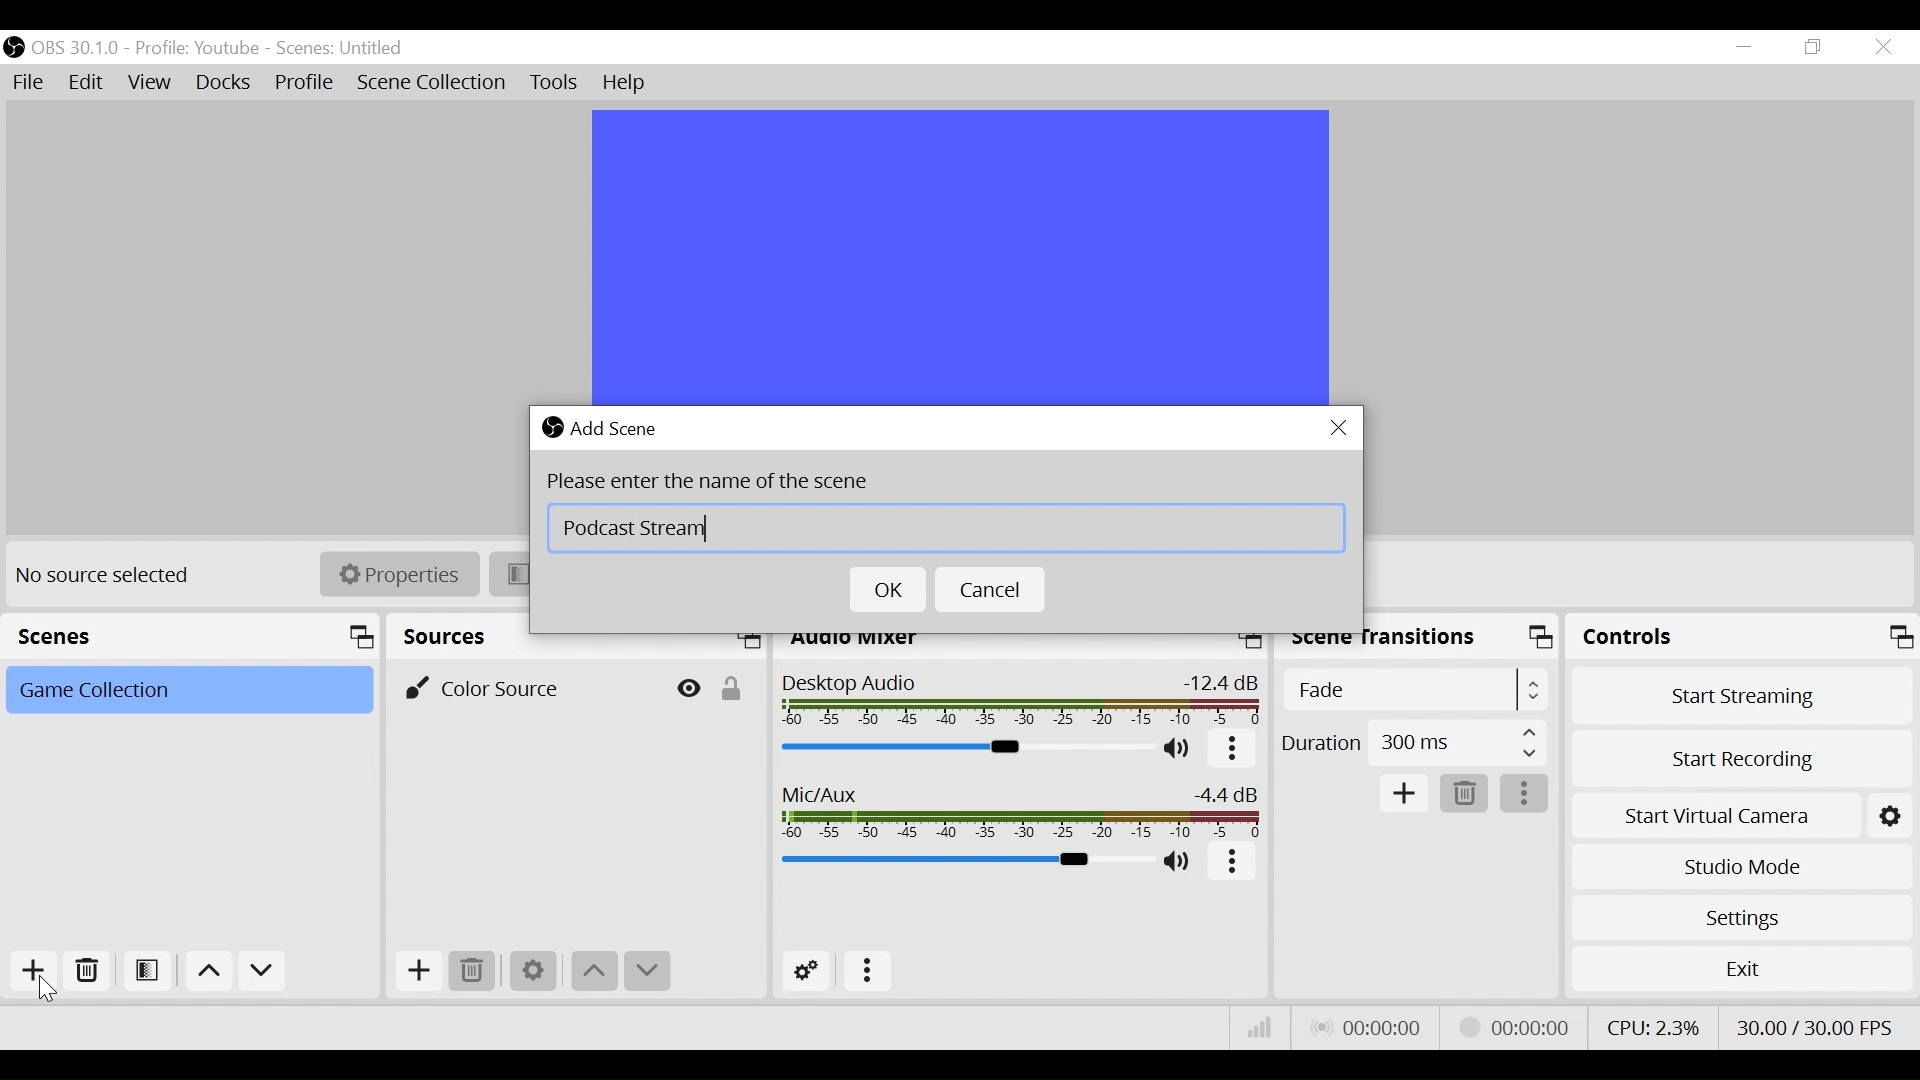  I want to click on Scenes panel, so click(194, 637).